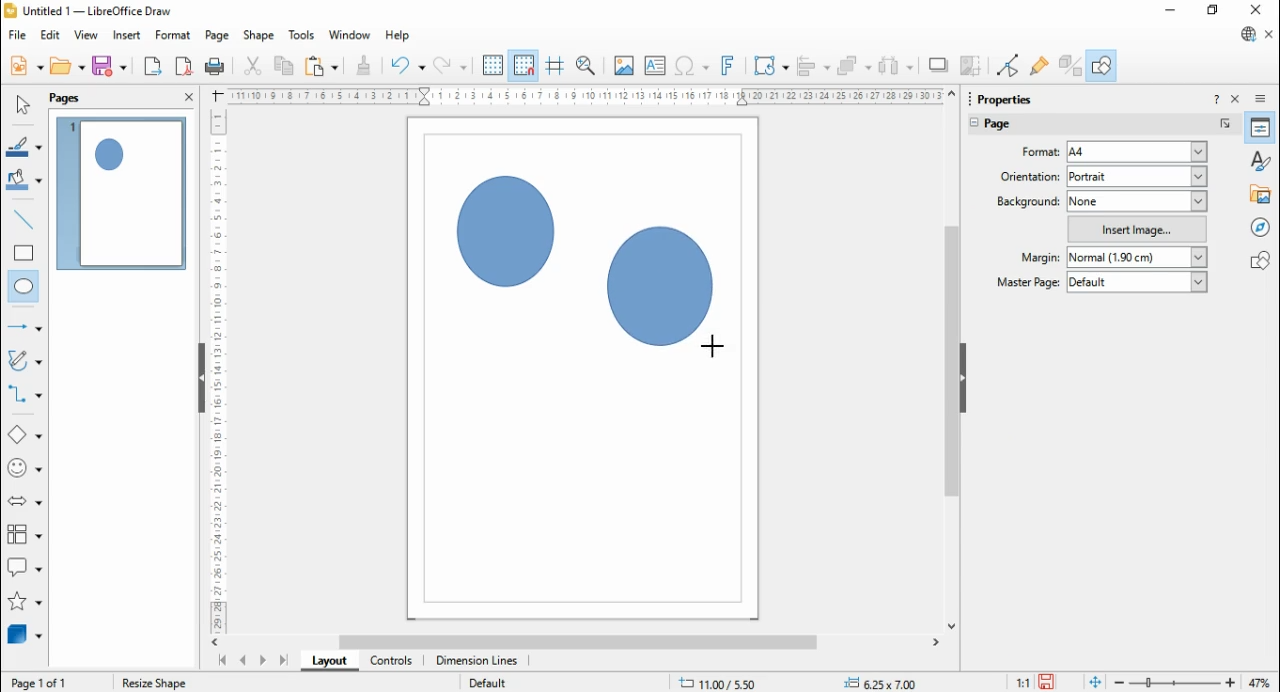  I want to click on close sidebar deck, so click(1237, 98).